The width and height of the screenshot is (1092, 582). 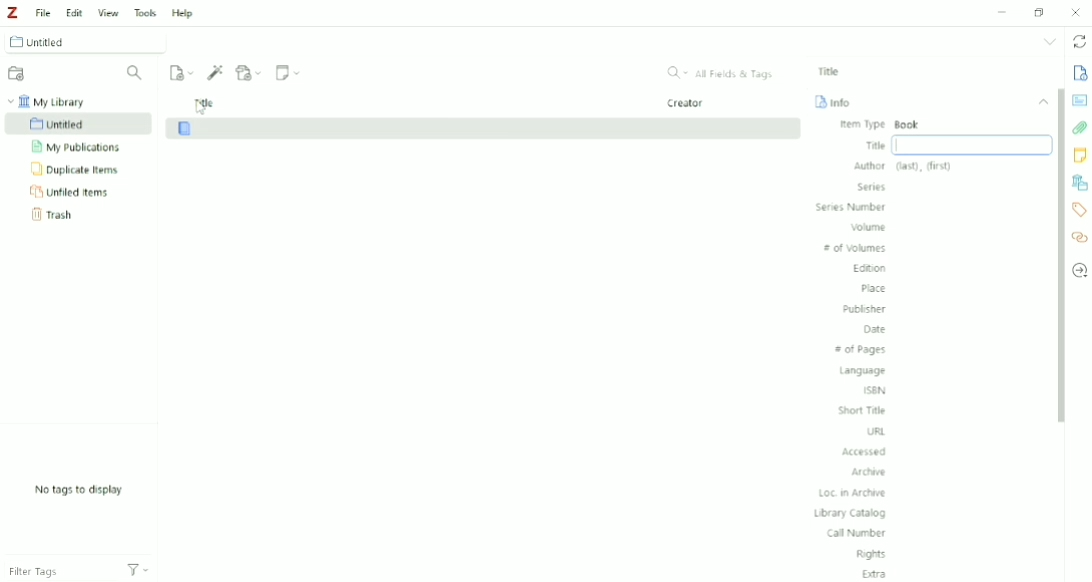 What do you see at coordinates (12, 13) in the screenshot?
I see `Logo` at bounding box center [12, 13].